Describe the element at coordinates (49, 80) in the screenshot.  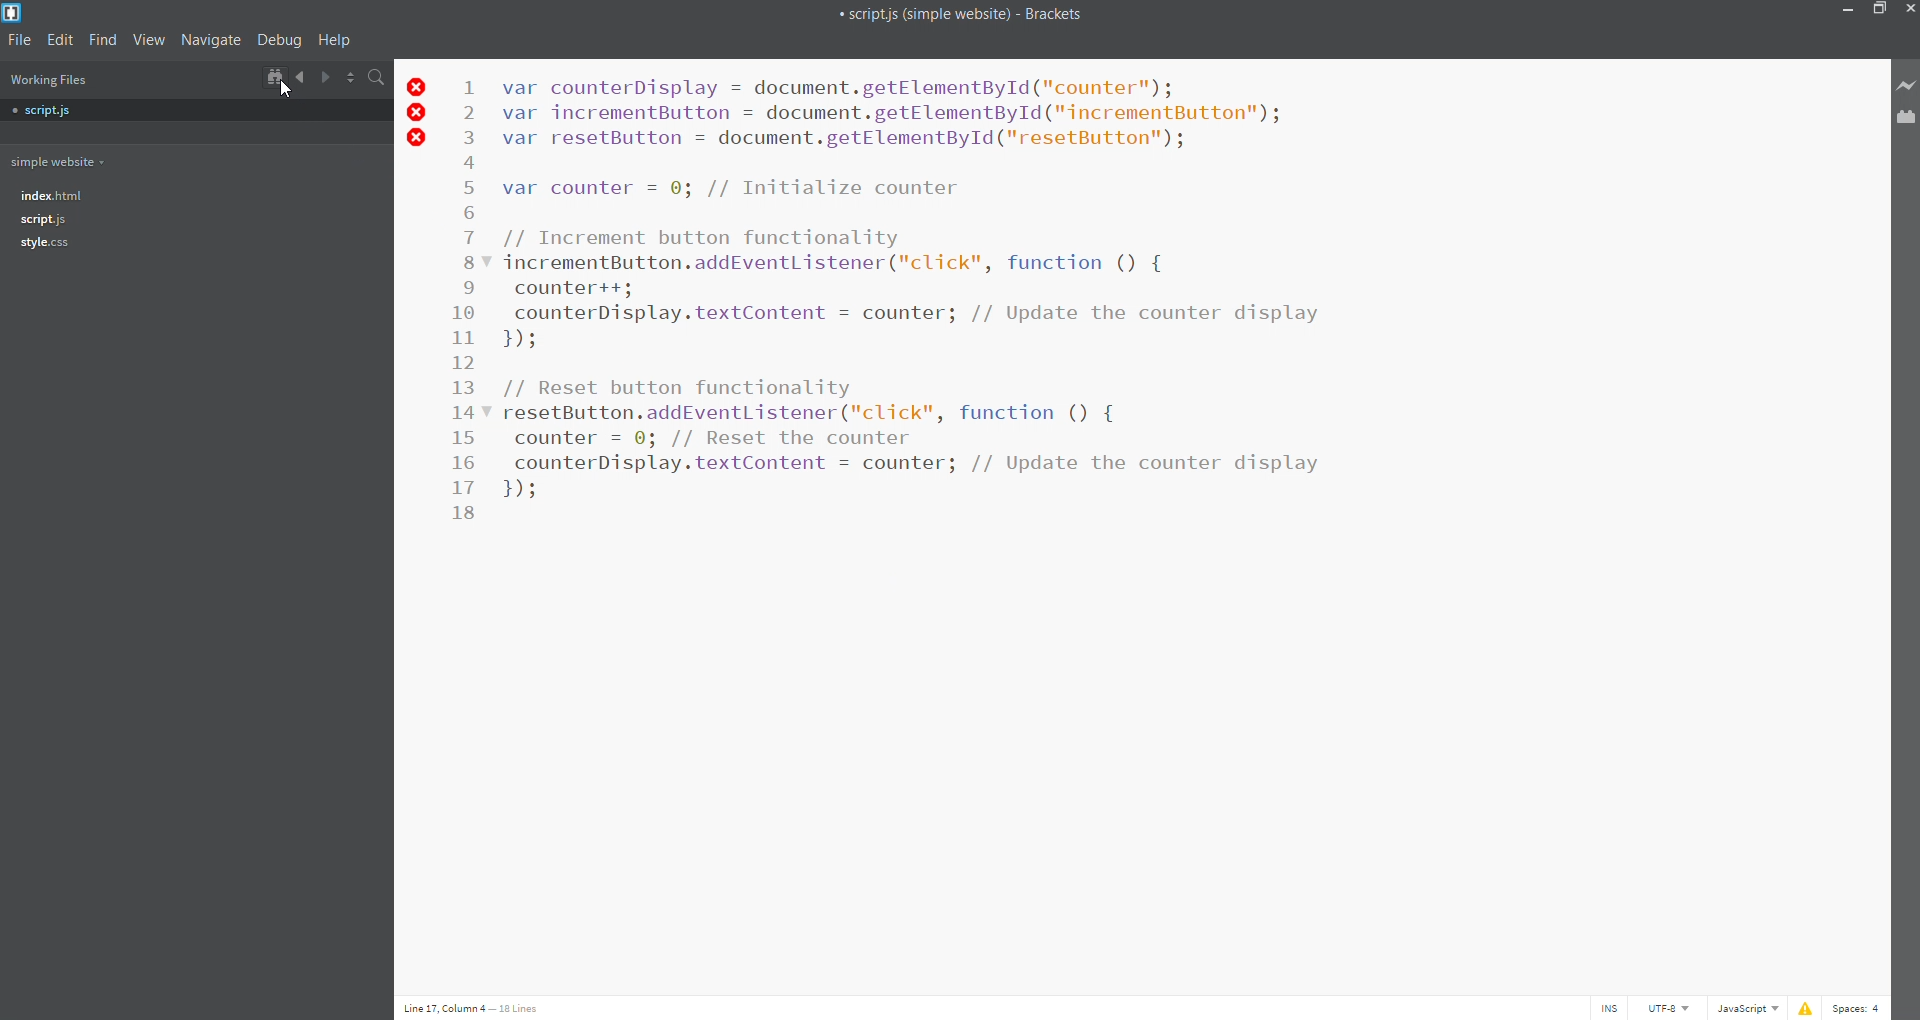
I see `working files` at that location.